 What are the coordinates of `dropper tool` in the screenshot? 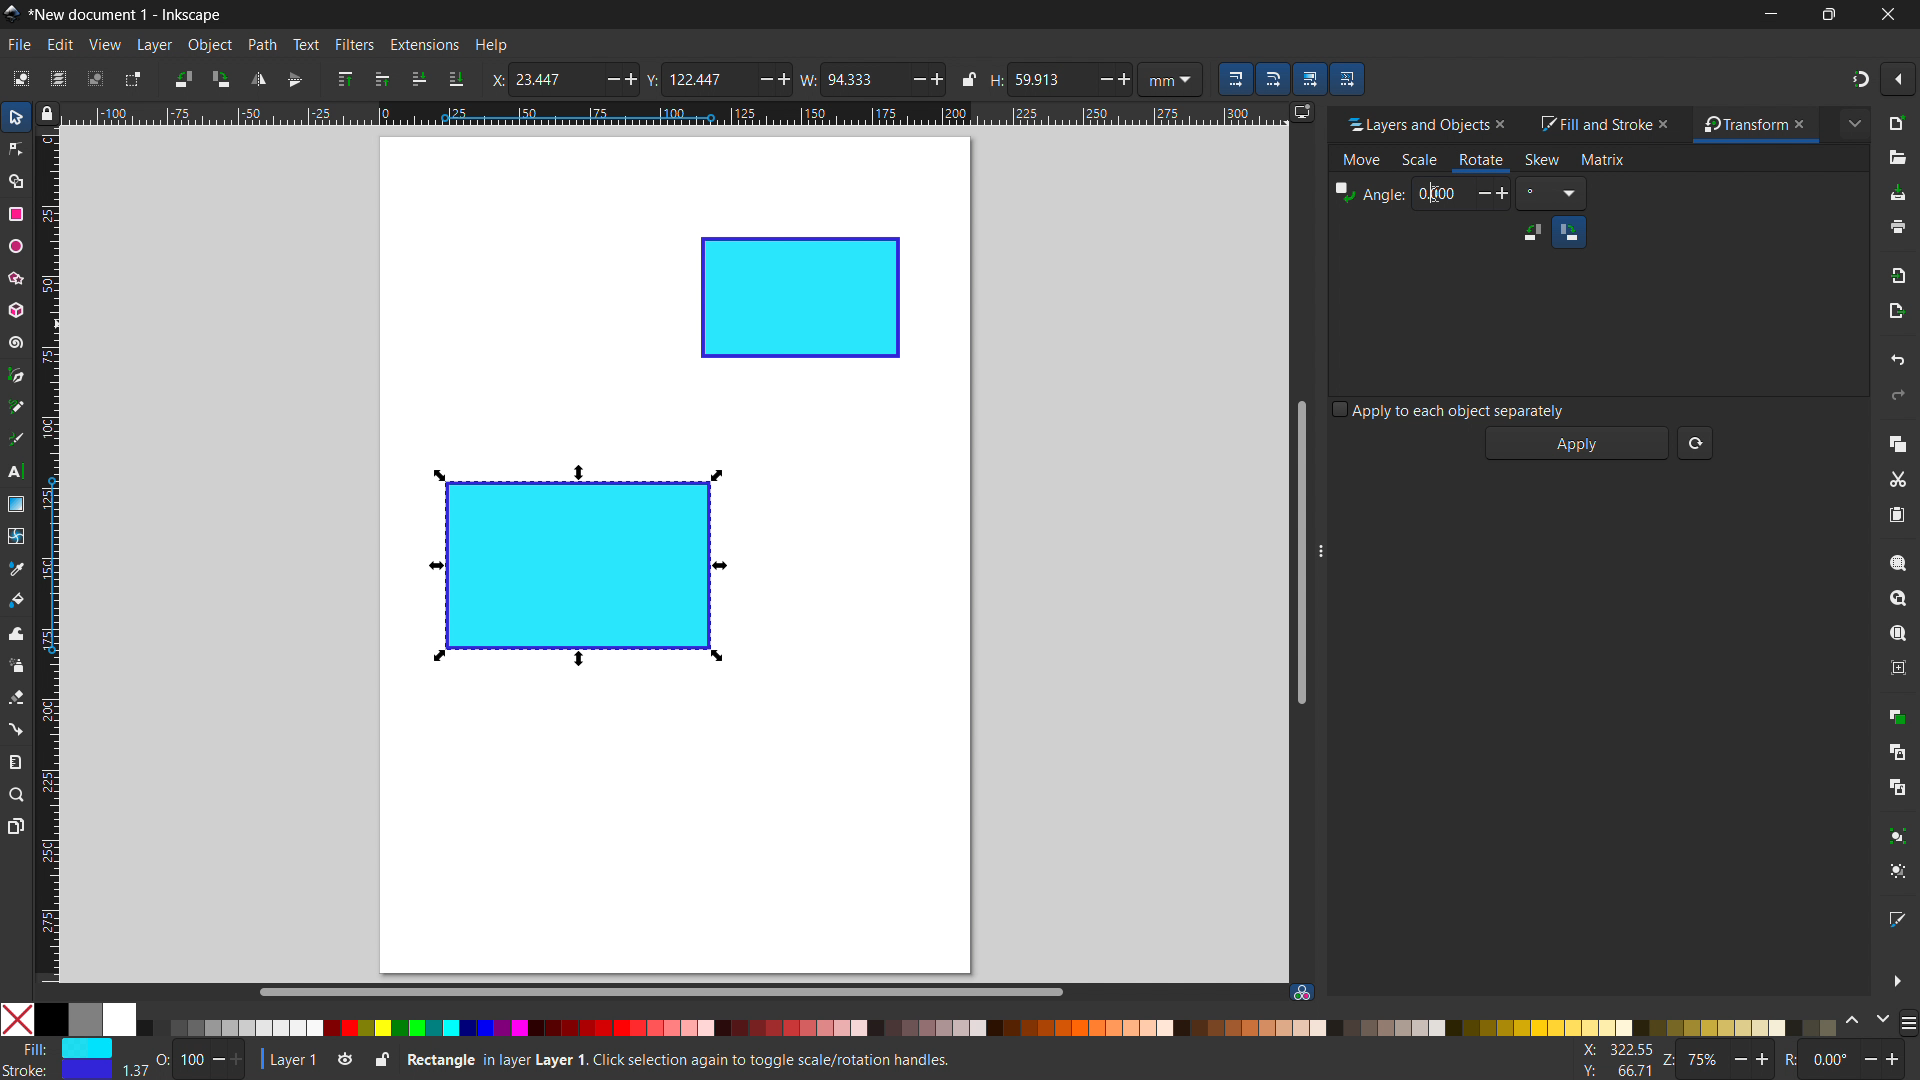 It's located at (16, 569).